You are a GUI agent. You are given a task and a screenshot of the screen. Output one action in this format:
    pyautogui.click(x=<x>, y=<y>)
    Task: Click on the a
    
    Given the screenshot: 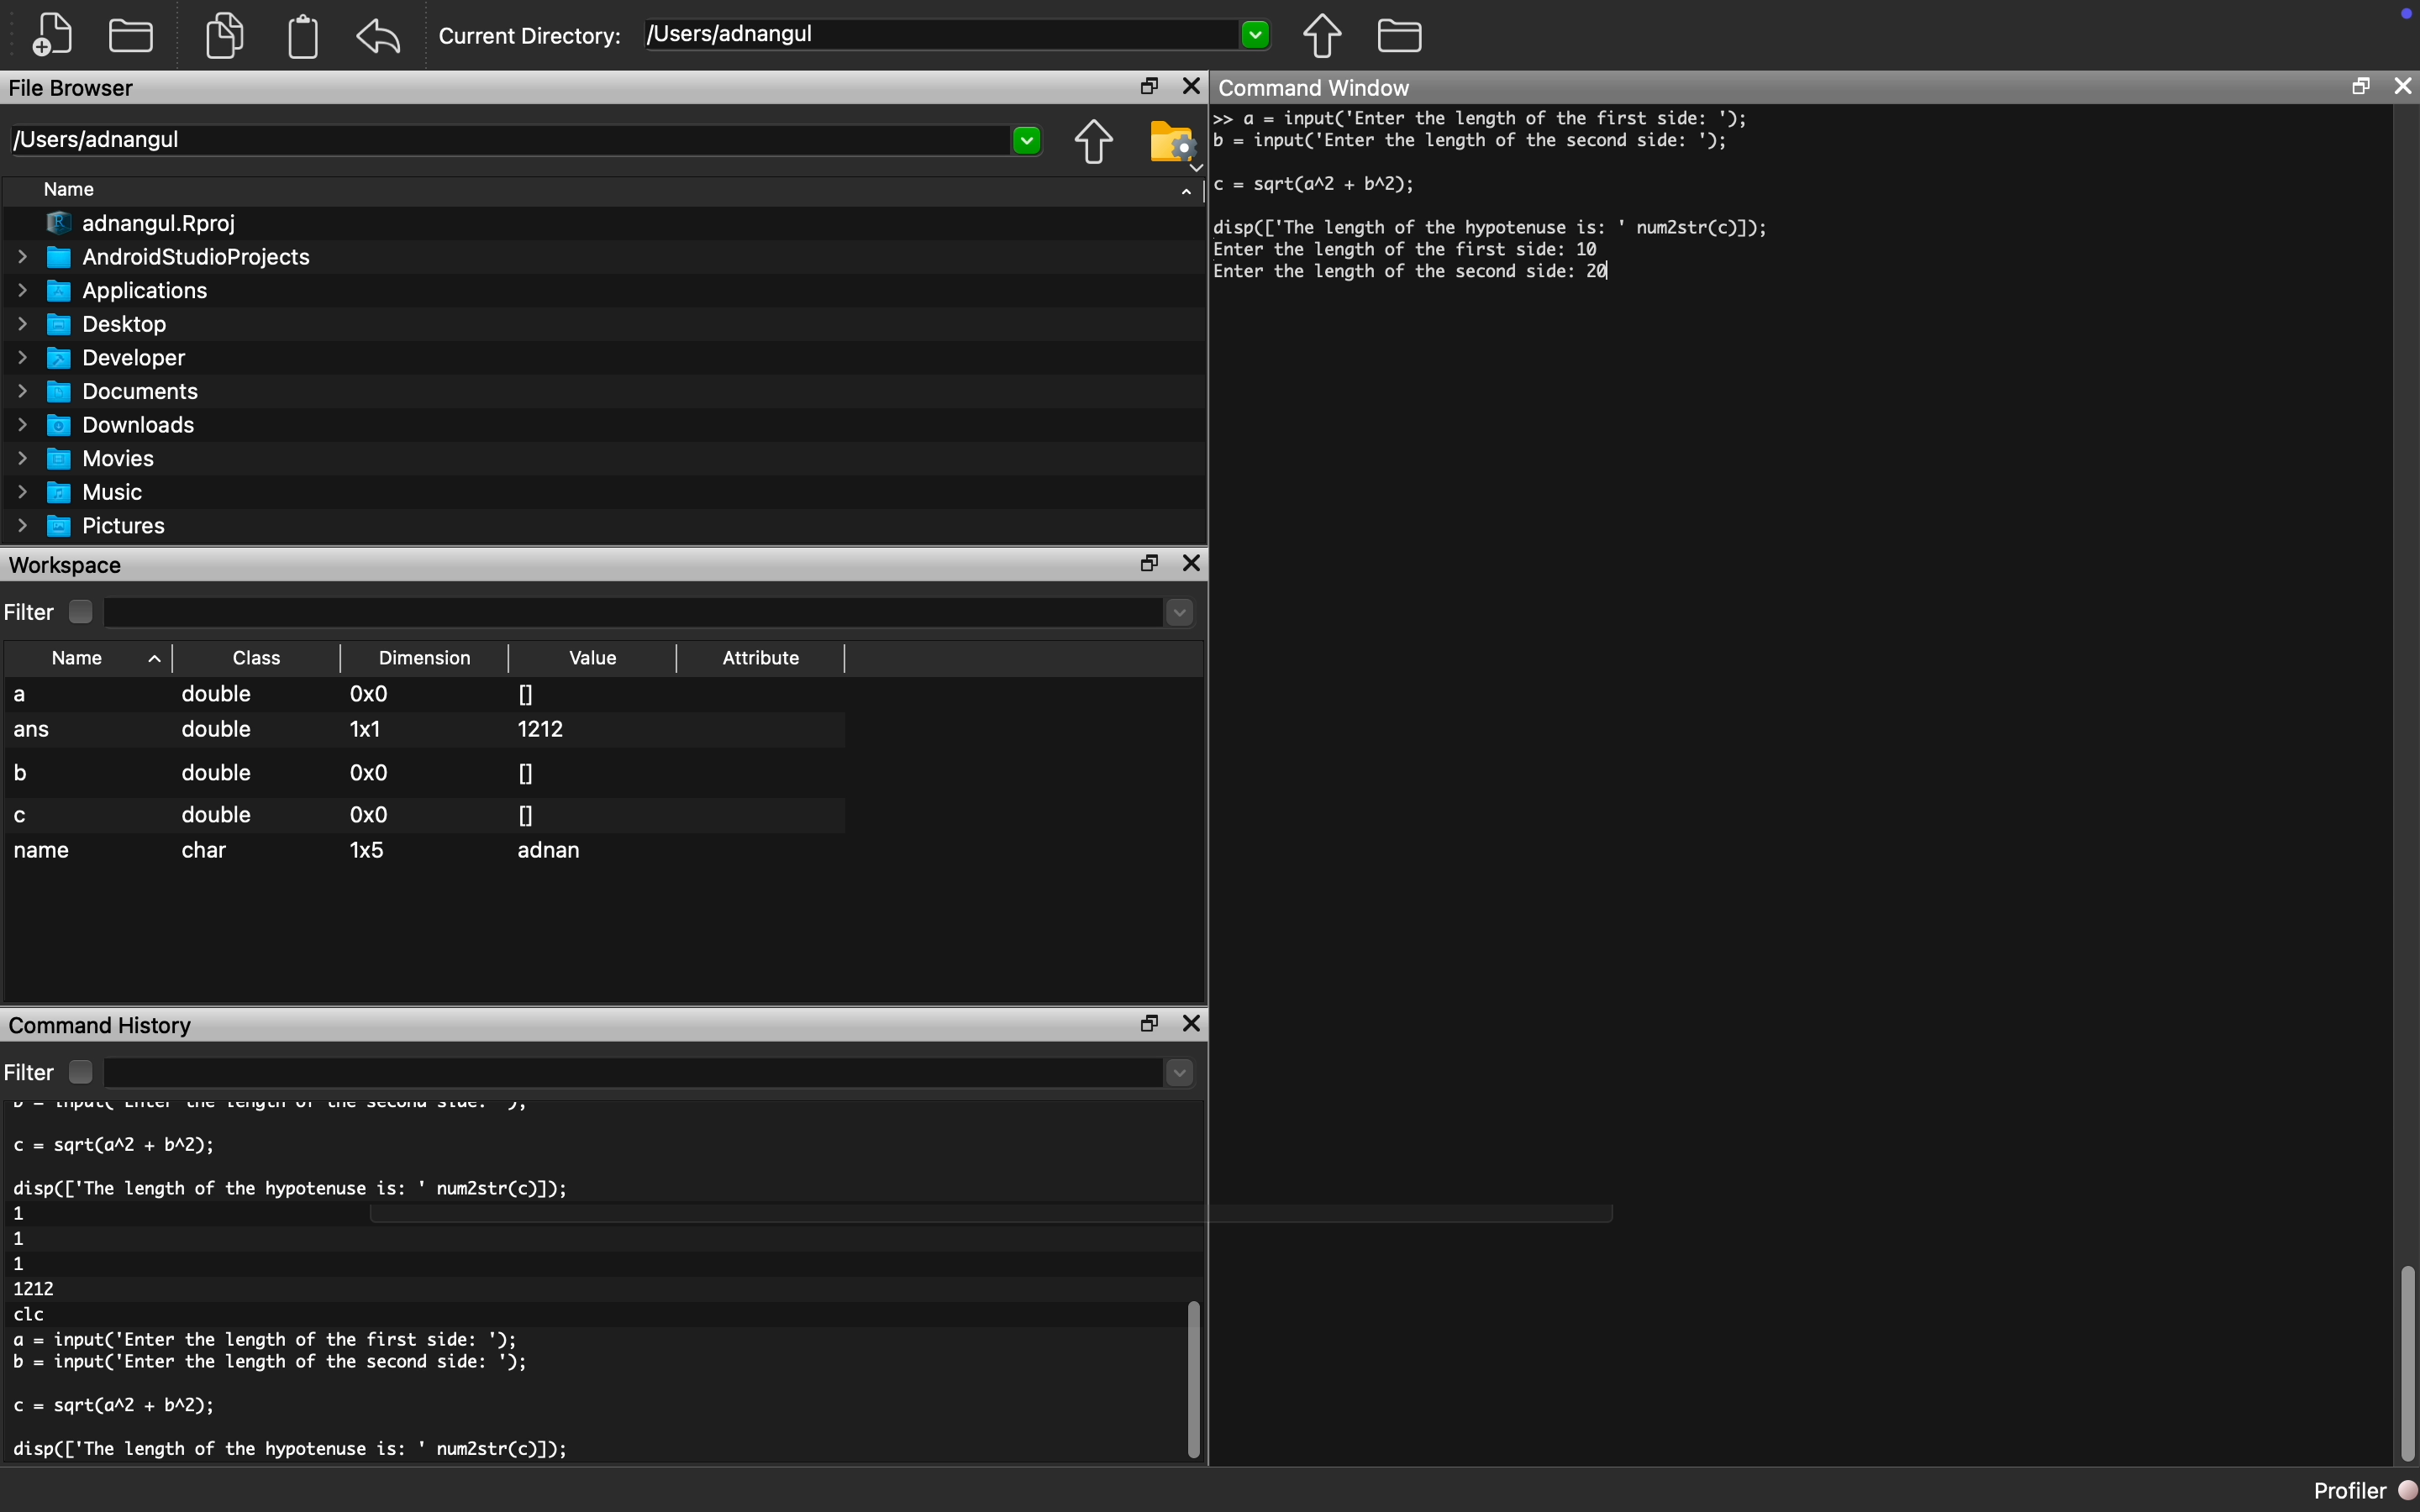 What is the action you would take?
    pyautogui.click(x=37, y=696)
    